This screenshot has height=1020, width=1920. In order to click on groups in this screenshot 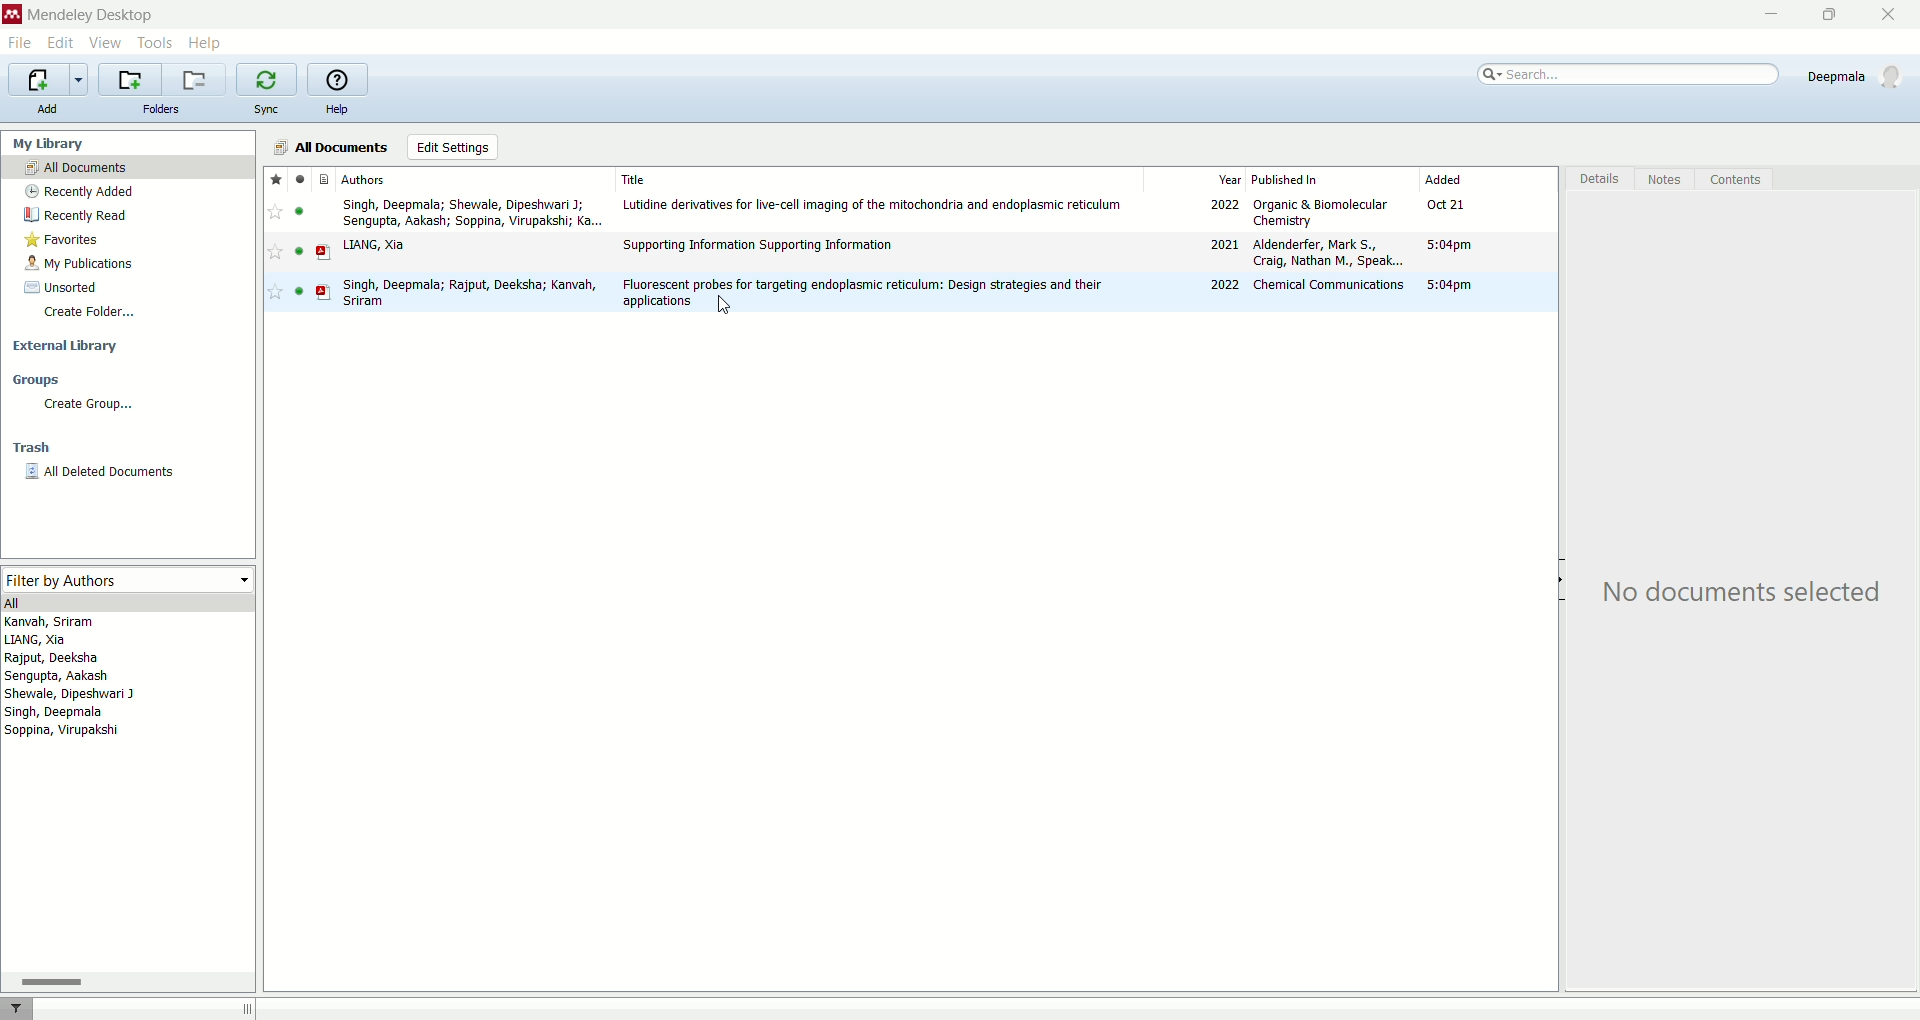, I will do `click(35, 382)`.